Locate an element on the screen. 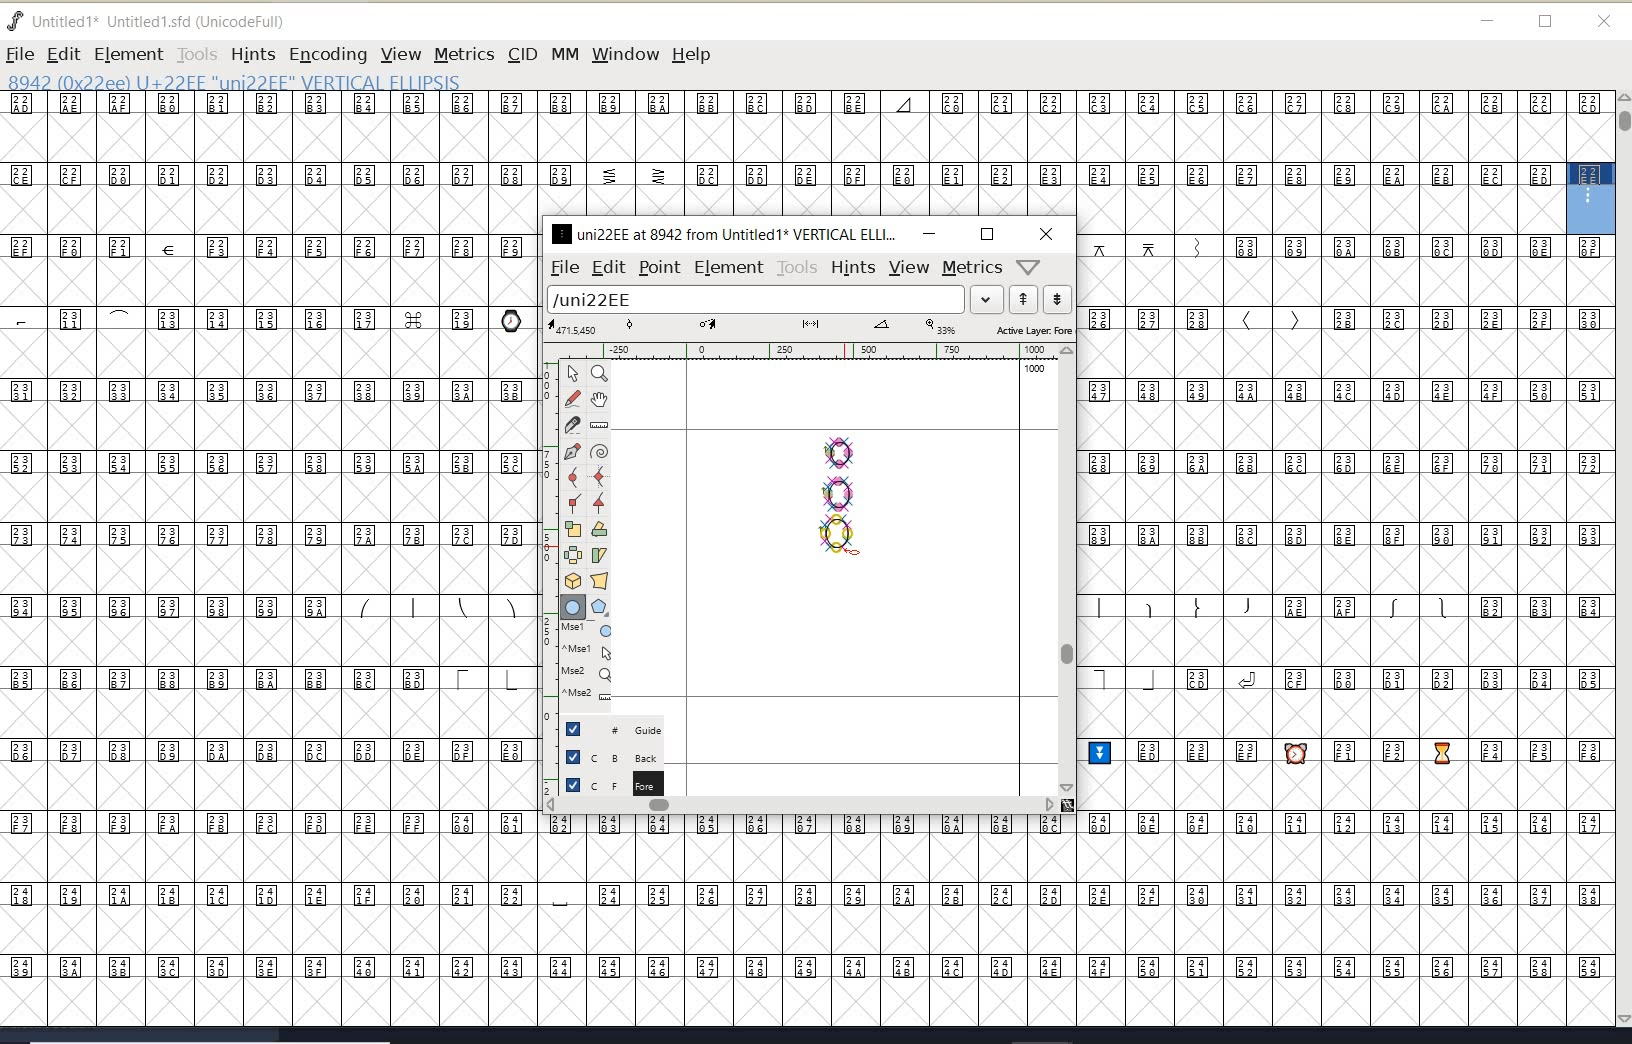 Image resolution: width=1632 pixels, height=1044 pixels. ELEMENT is located at coordinates (128, 54).